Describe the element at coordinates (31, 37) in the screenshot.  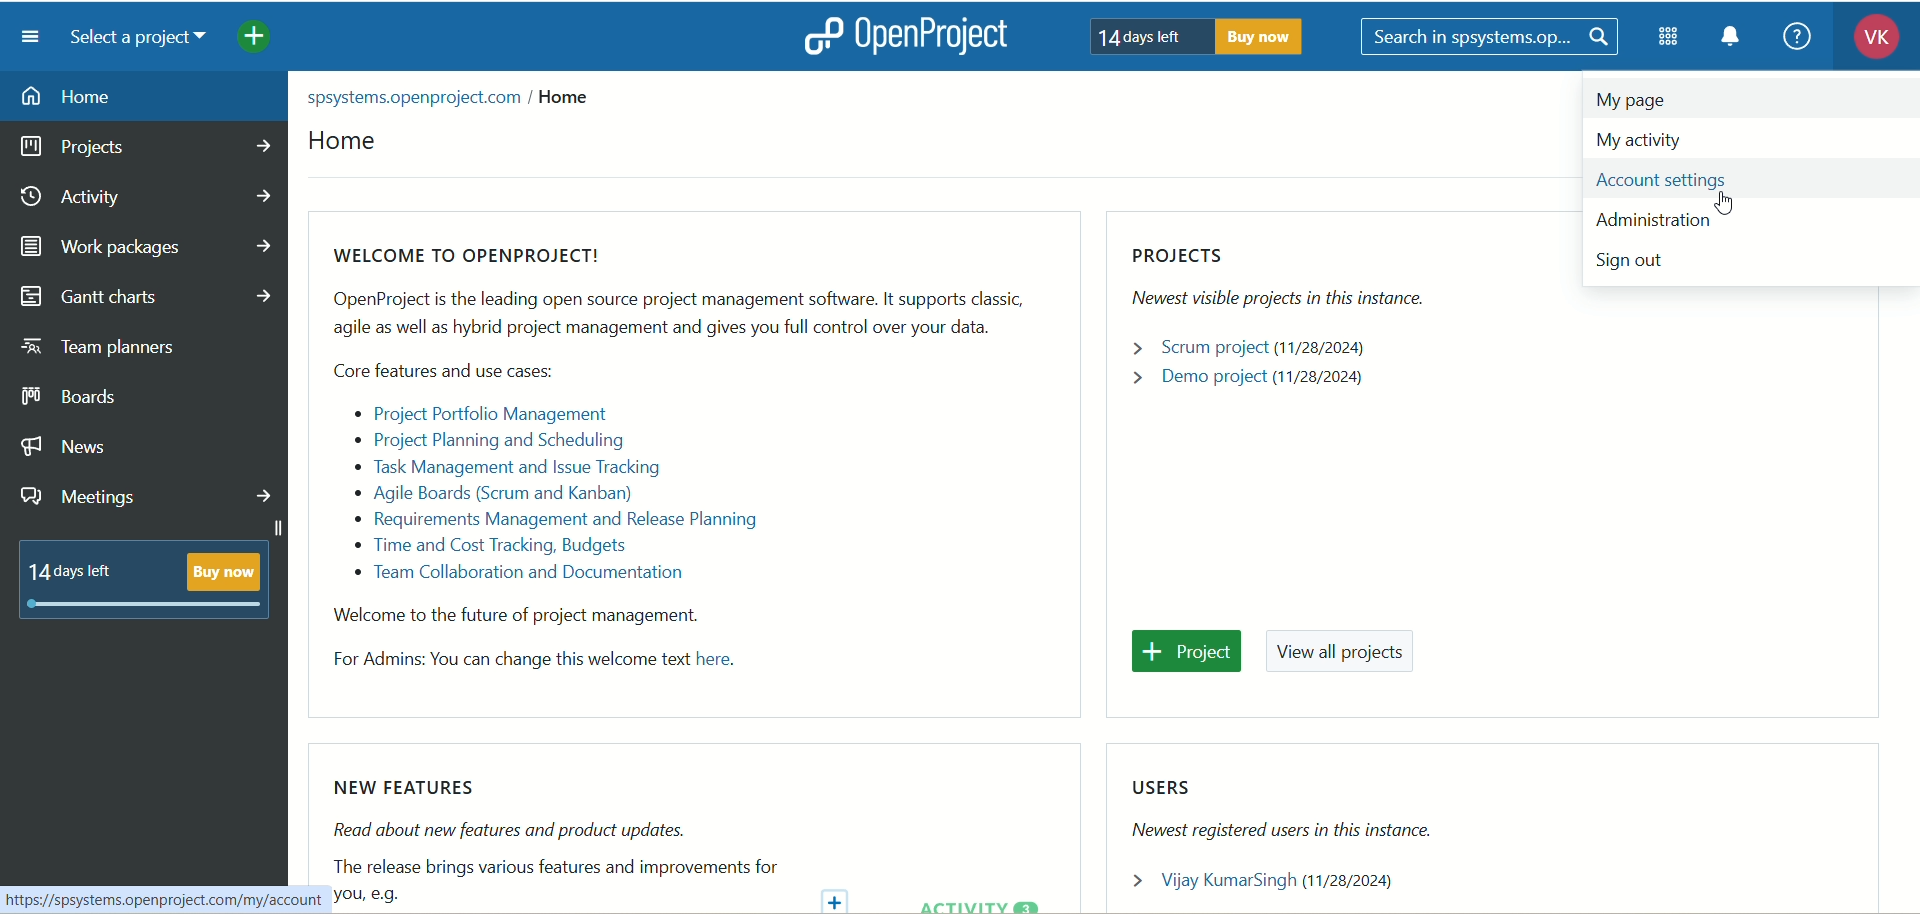
I see `menu` at that location.